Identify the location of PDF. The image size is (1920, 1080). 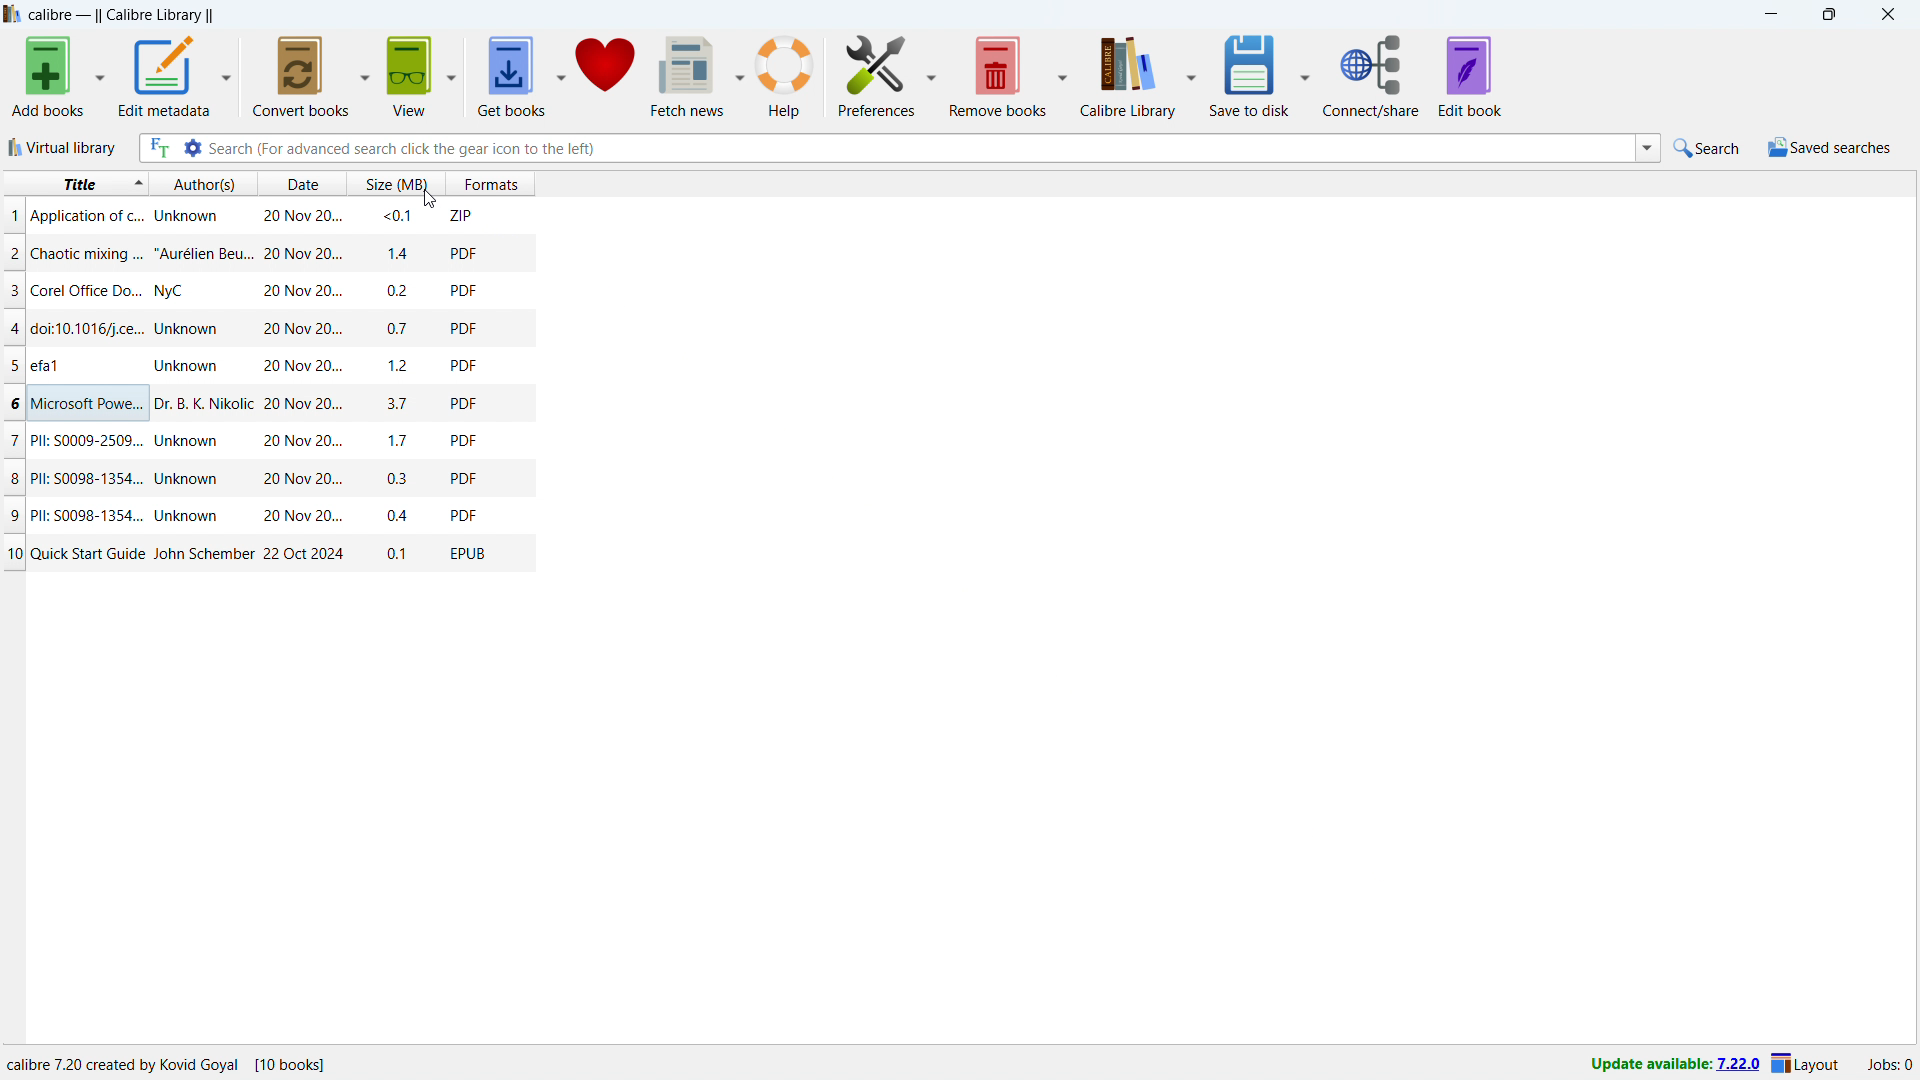
(464, 438).